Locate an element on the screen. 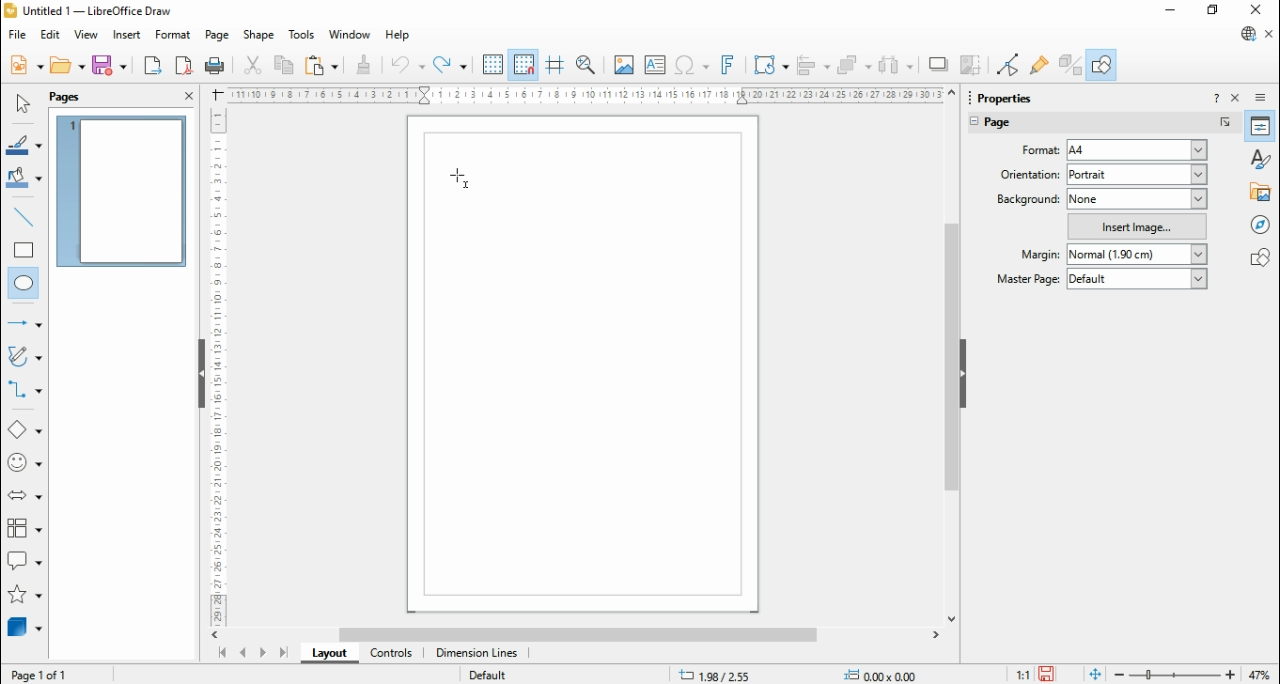 This screenshot has height=684, width=1280. ellipse is located at coordinates (25, 284).